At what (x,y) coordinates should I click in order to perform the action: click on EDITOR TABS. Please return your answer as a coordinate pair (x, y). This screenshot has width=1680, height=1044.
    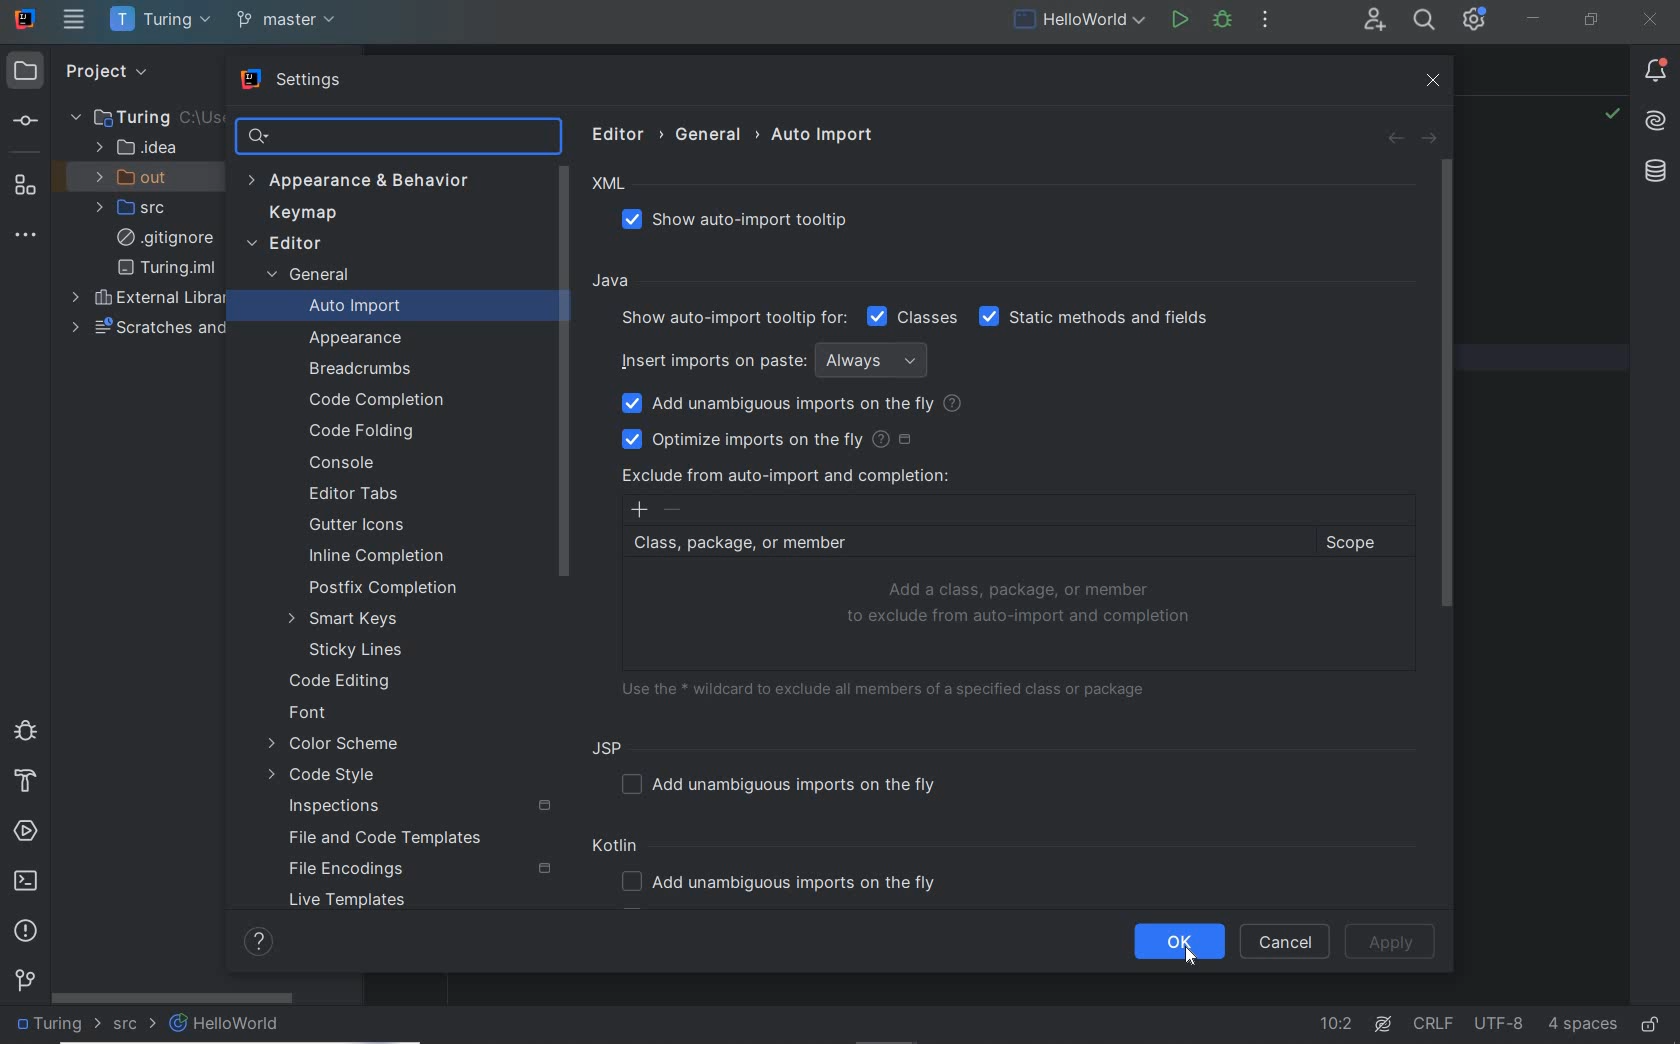
    Looking at the image, I should click on (360, 495).